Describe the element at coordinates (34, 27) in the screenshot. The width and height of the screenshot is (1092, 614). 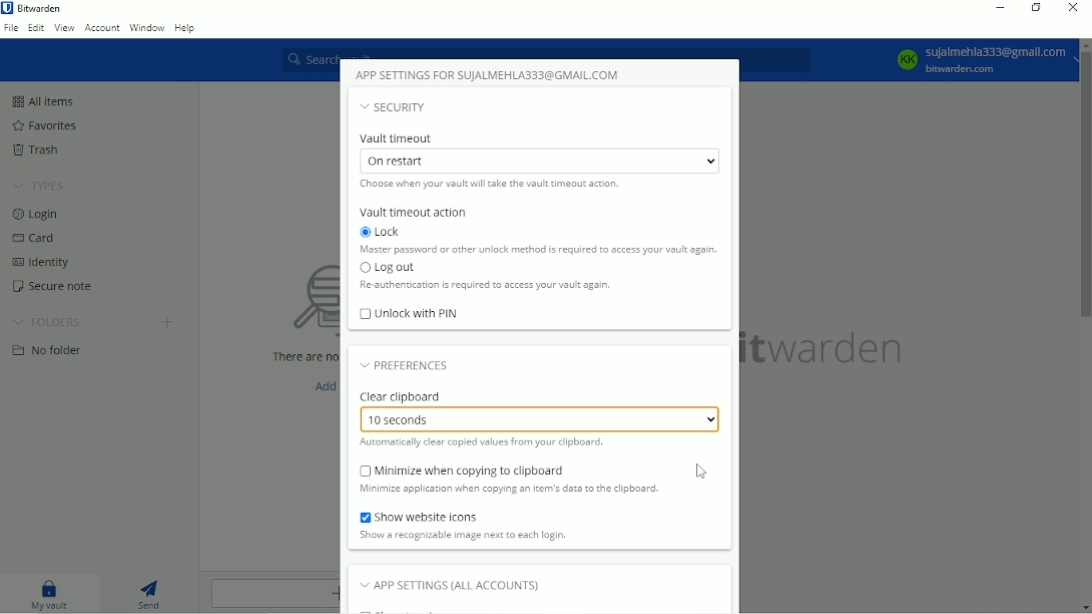
I see `Edit` at that location.